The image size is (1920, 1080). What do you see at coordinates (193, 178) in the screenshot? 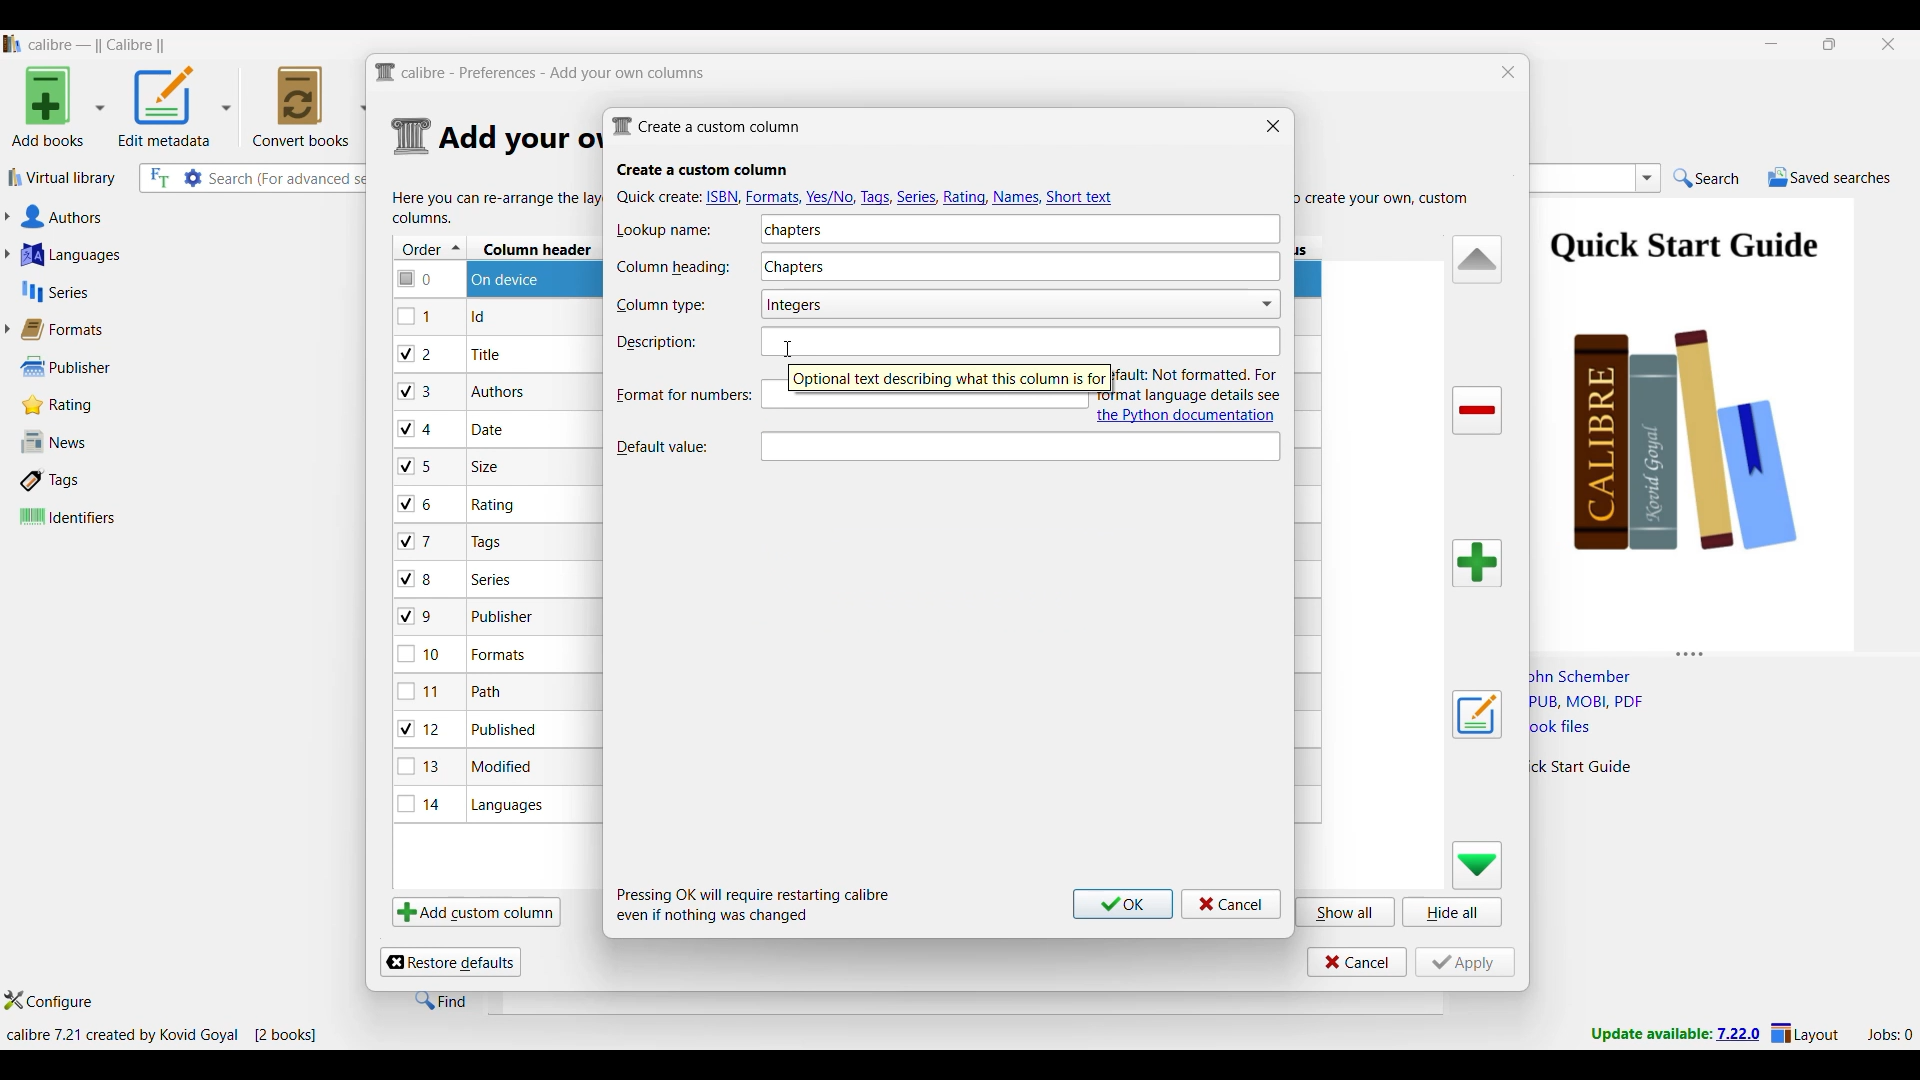
I see `Advanced search` at bounding box center [193, 178].